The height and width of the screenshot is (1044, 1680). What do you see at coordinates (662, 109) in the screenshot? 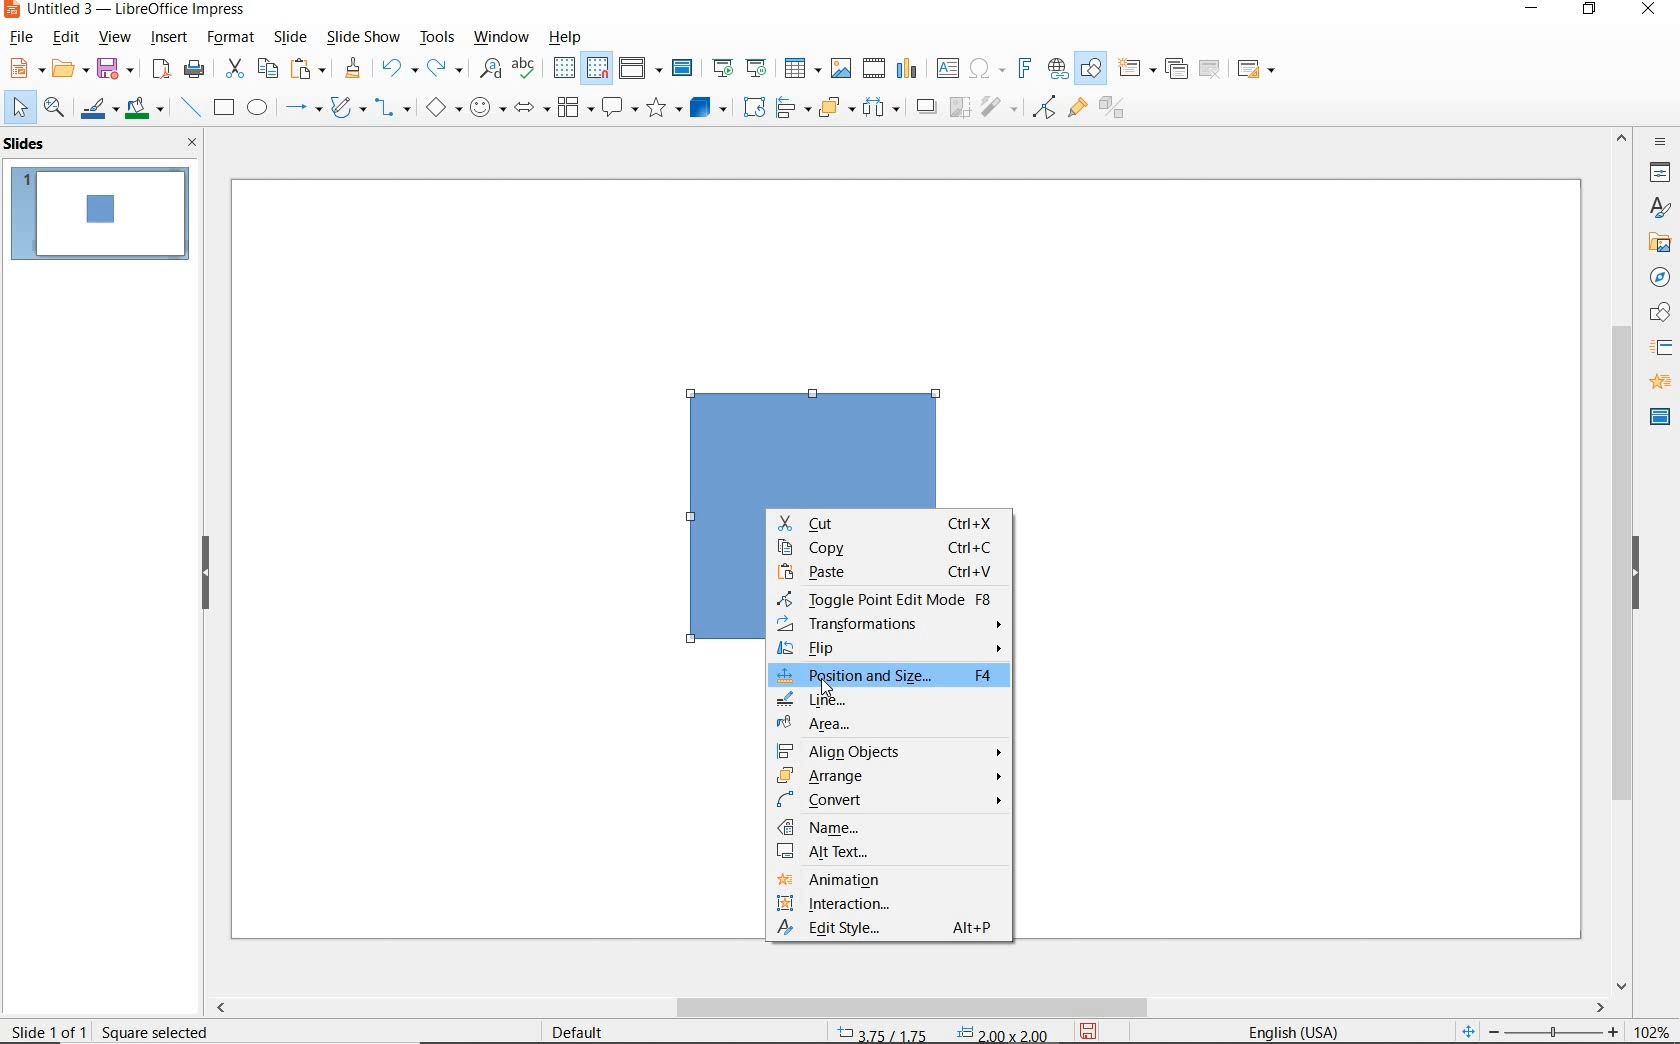
I see `stars and banners` at bounding box center [662, 109].